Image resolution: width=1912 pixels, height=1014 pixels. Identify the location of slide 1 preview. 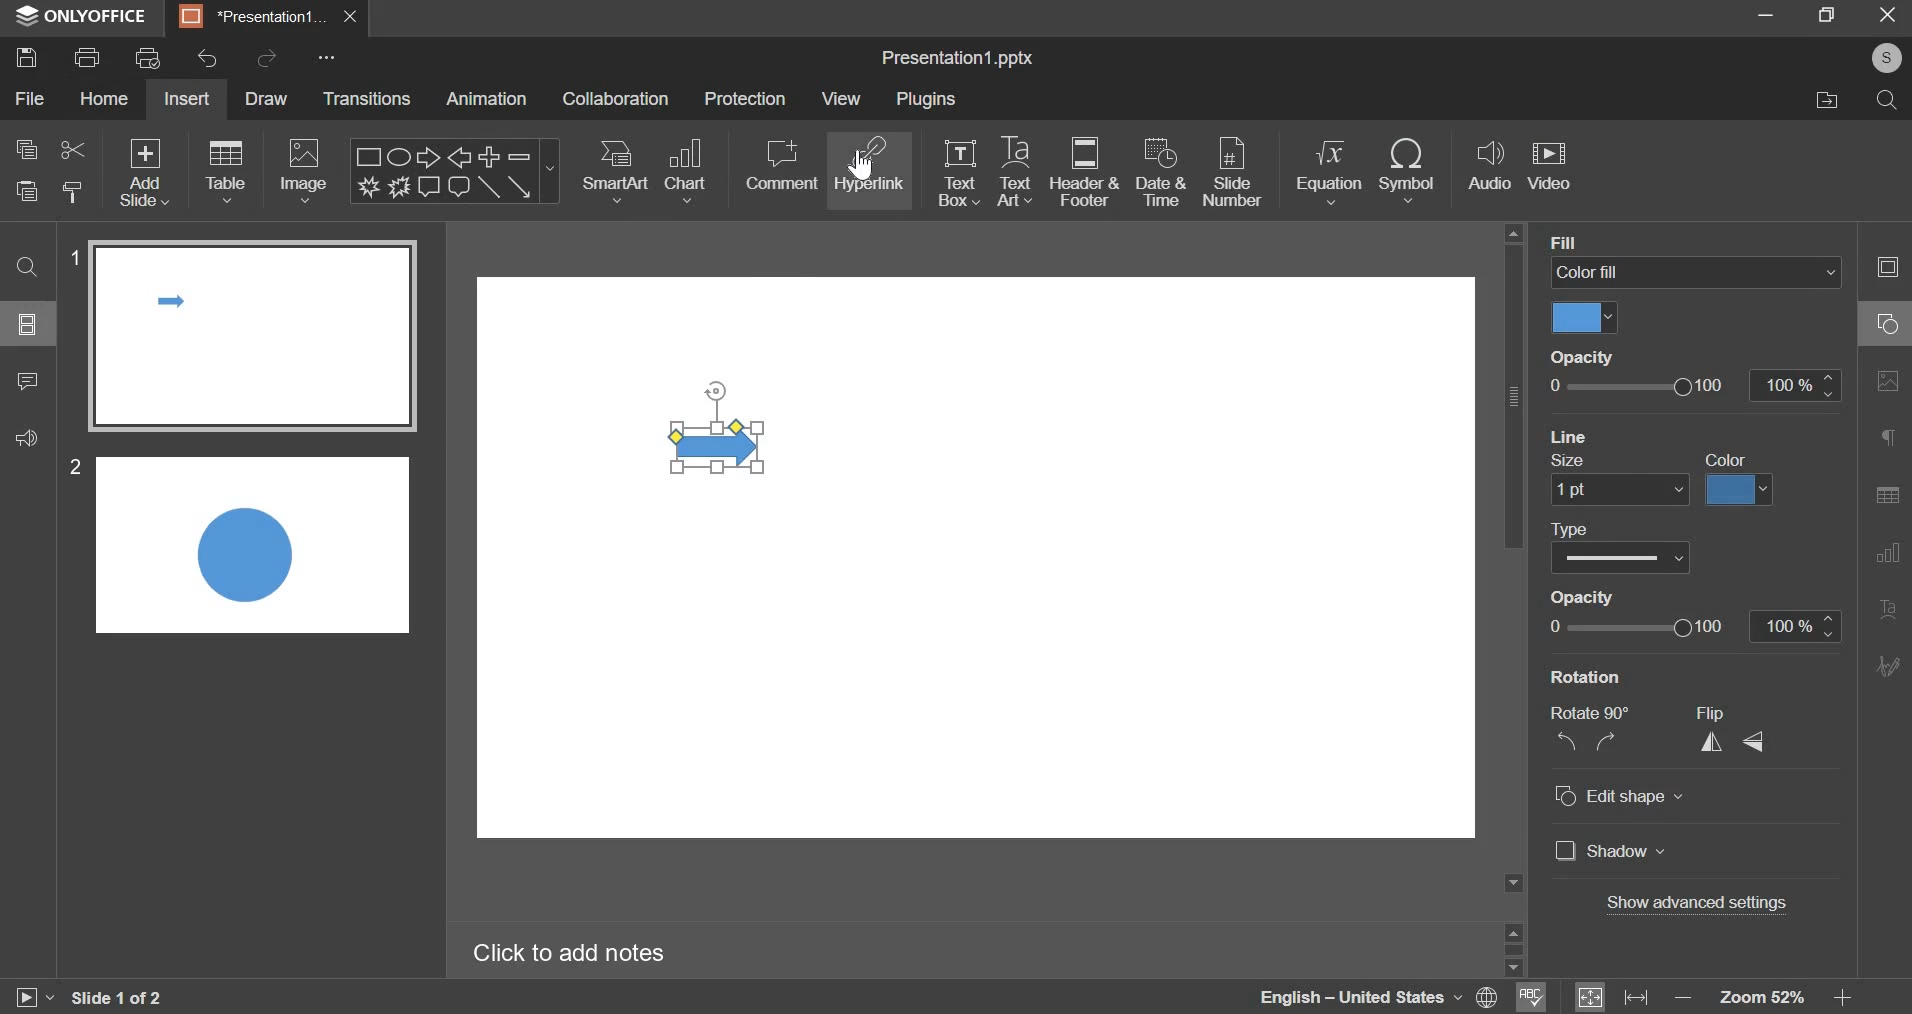
(256, 337).